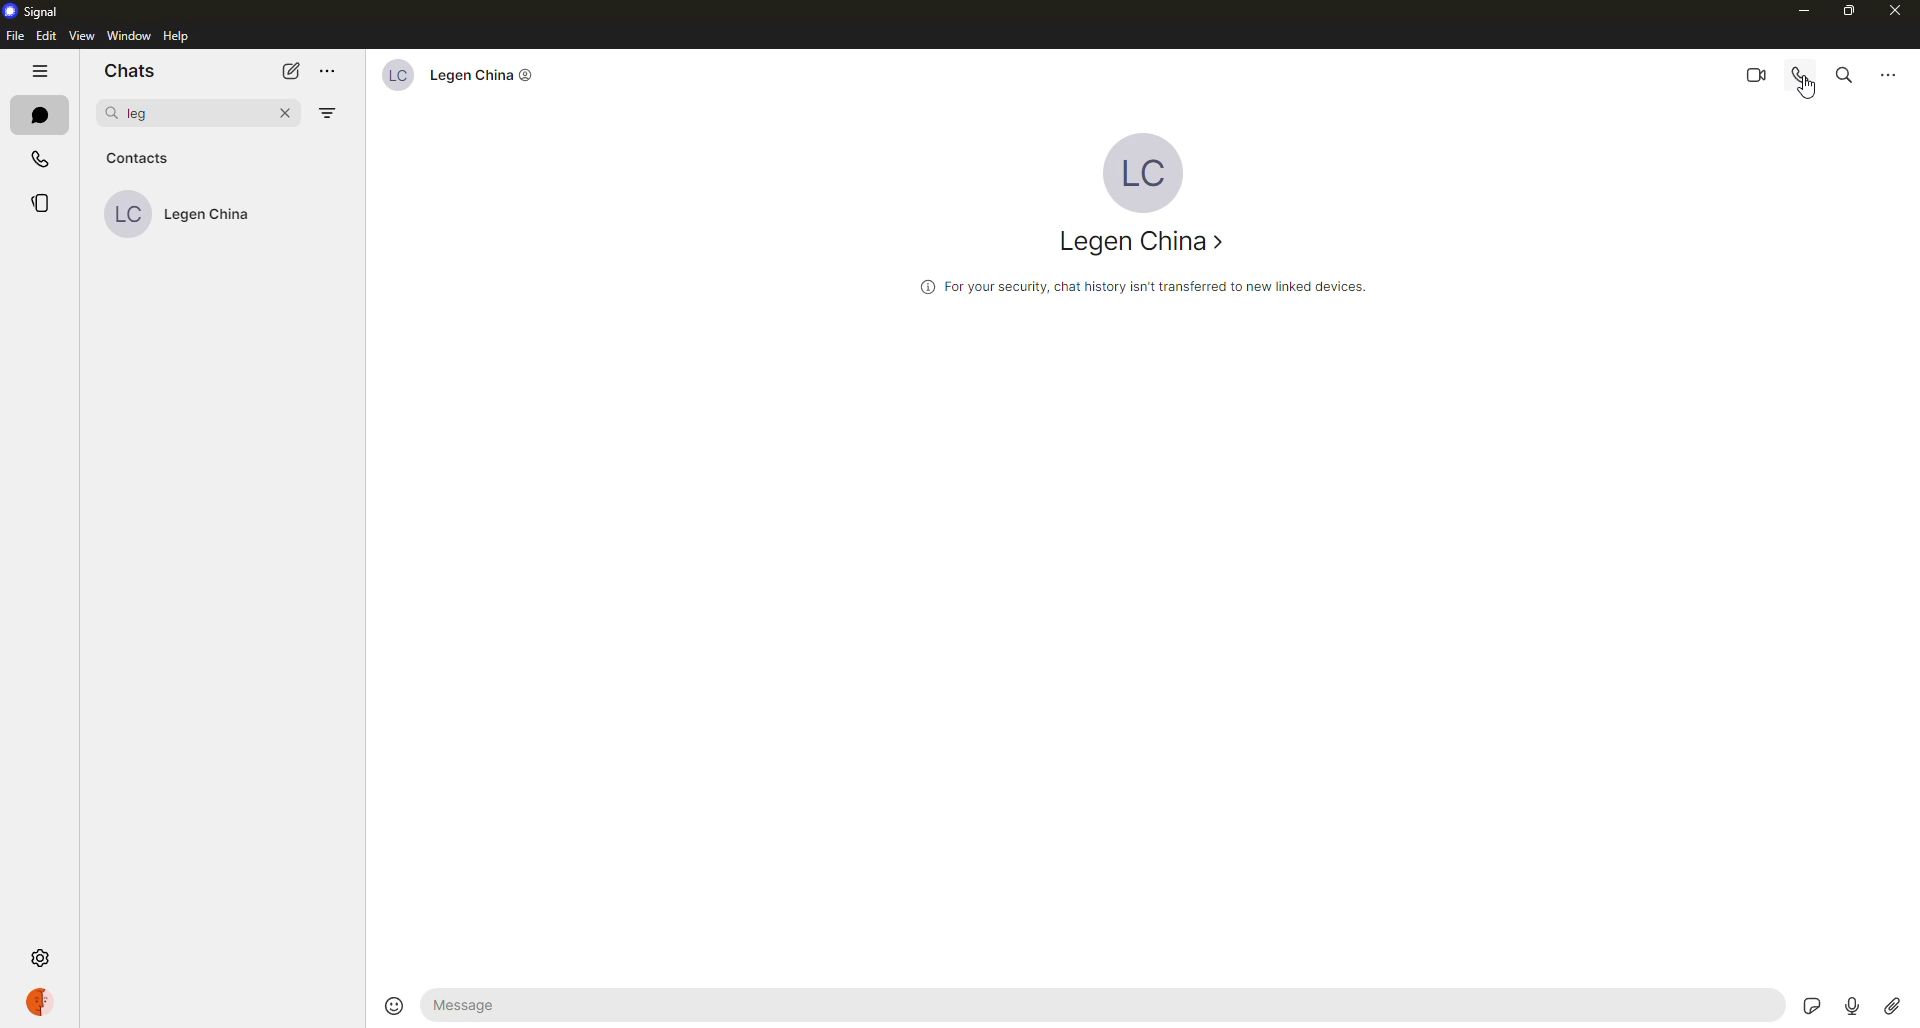 The height and width of the screenshot is (1028, 1920). What do you see at coordinates (15, 37) in the screenshot?
I see `file` at bounding box center [15, 37].